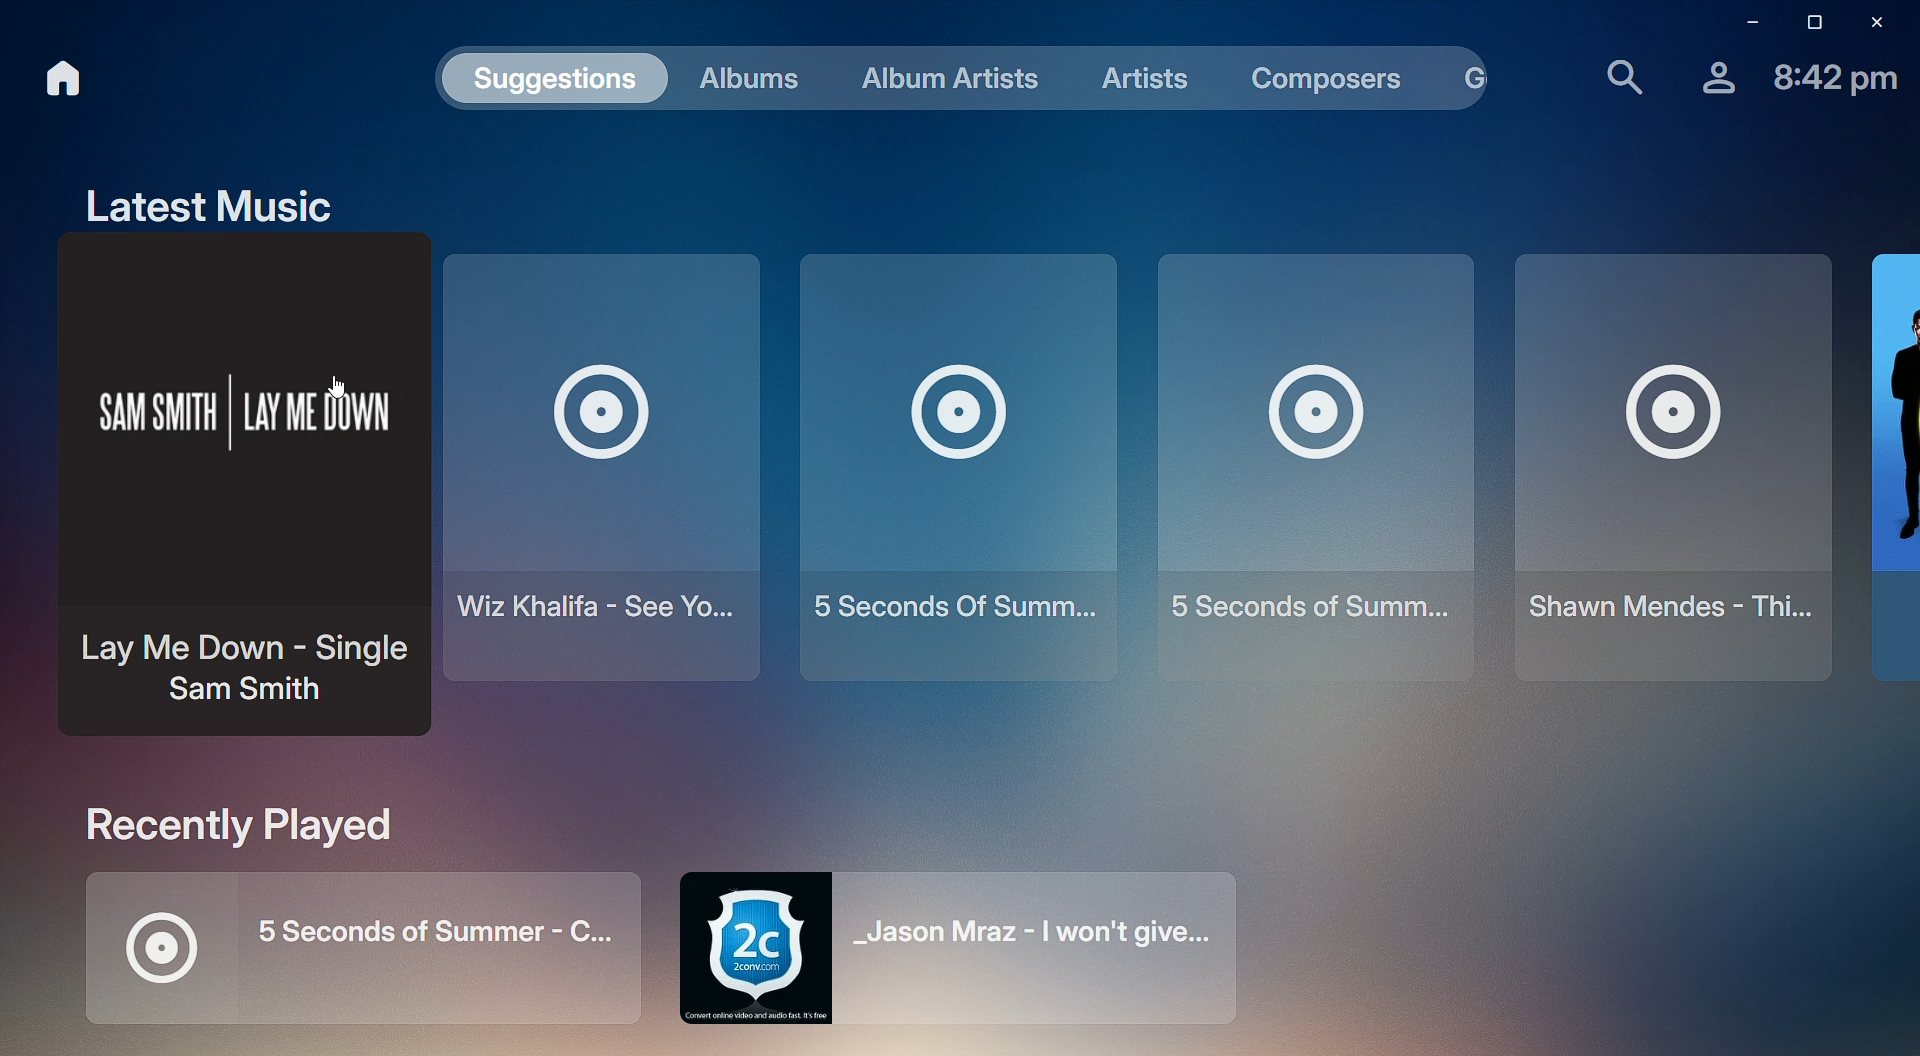 This screenshot has width=1920, height=1056. I want to click on Albums, so click(754, 76).